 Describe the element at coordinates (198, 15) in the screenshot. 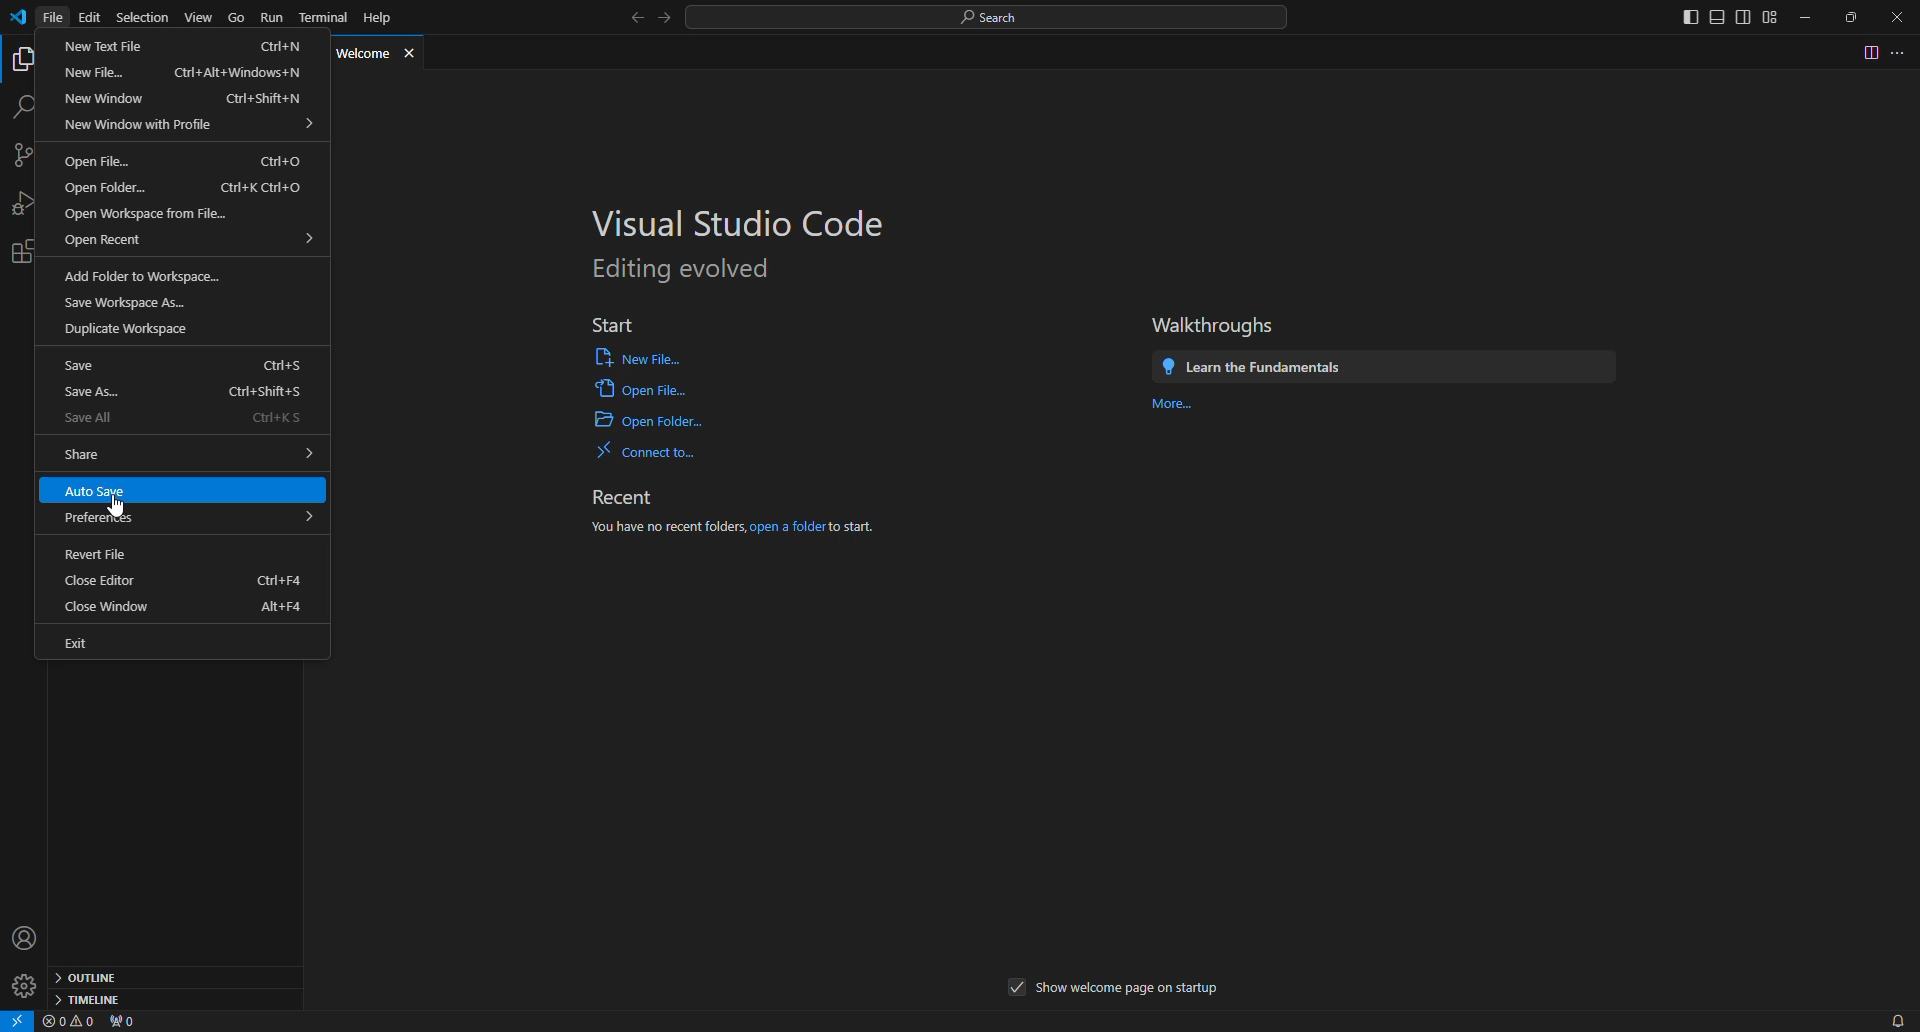

I see `view` at that location.